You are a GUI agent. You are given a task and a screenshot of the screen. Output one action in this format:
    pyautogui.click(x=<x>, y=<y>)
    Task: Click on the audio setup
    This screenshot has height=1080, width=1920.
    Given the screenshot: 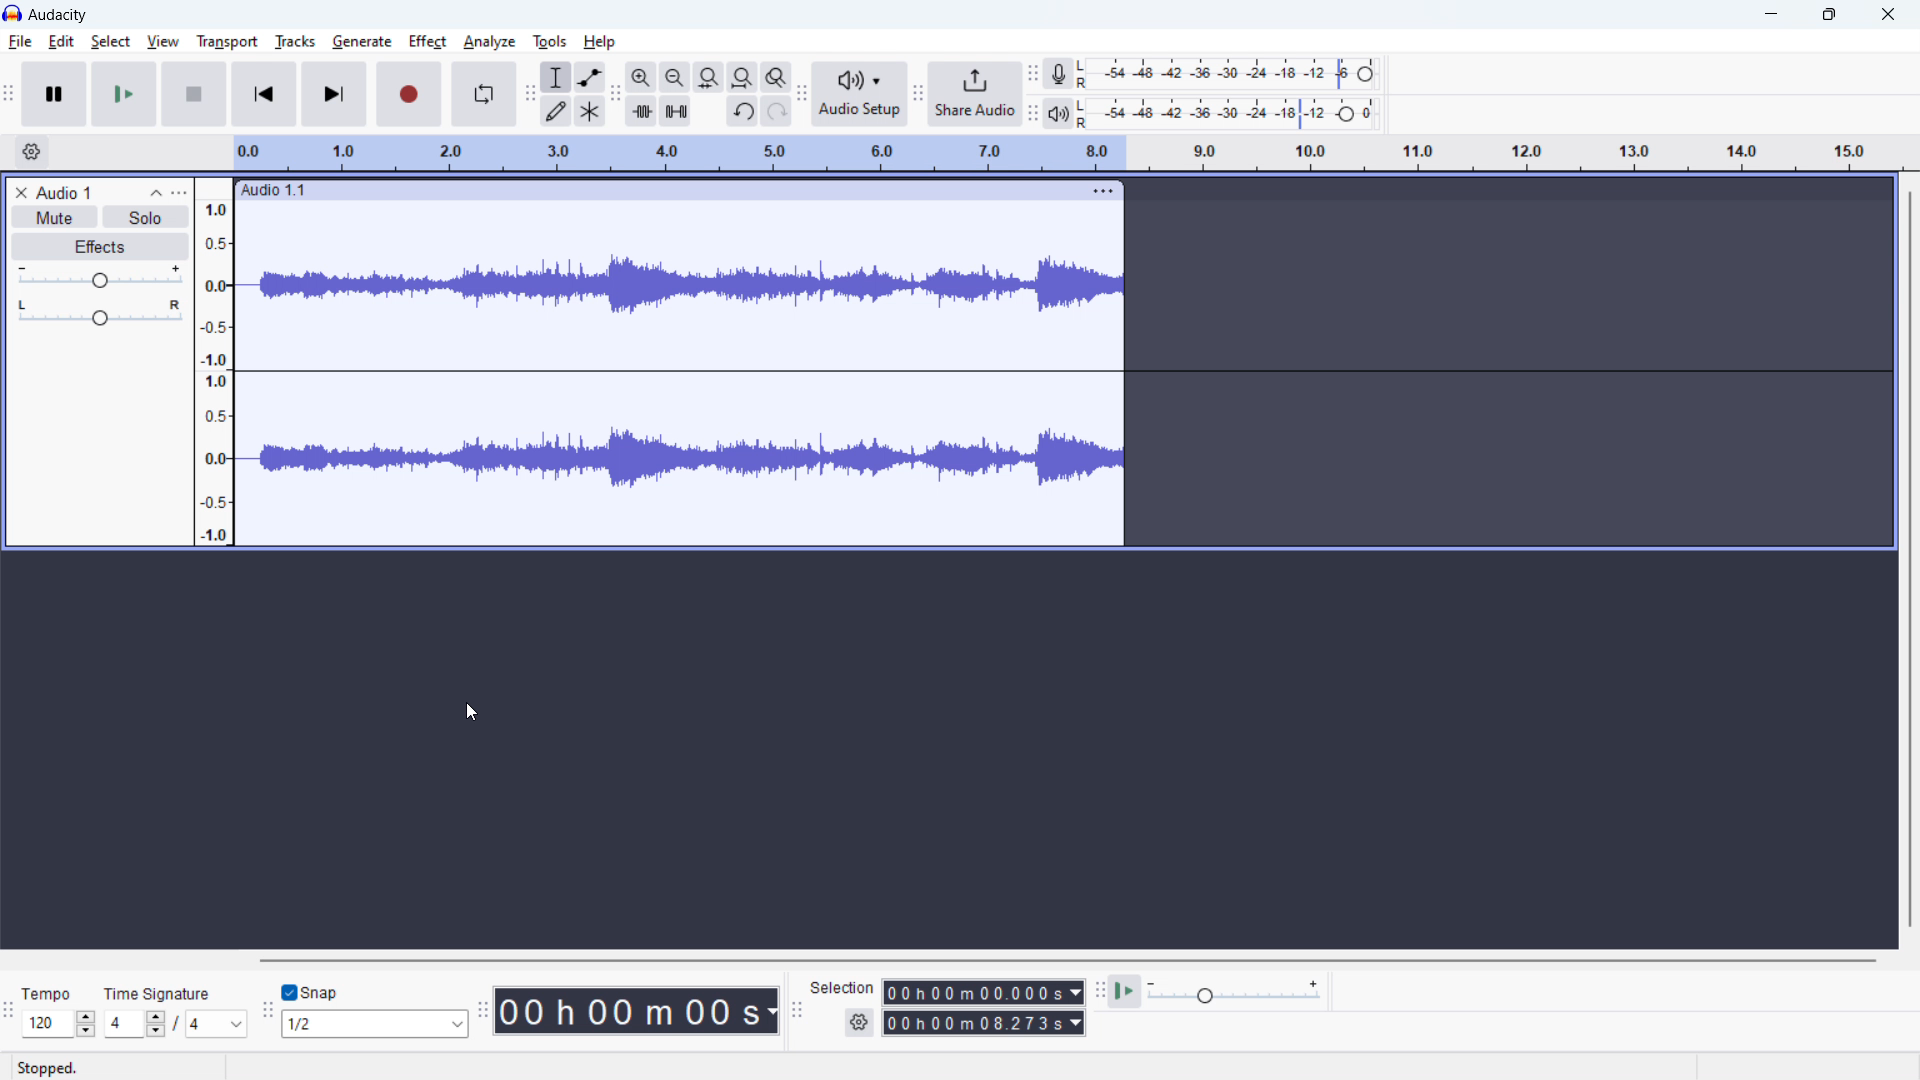 What is the action you would take?
    pyautogui.click(x=861, y=95)
    